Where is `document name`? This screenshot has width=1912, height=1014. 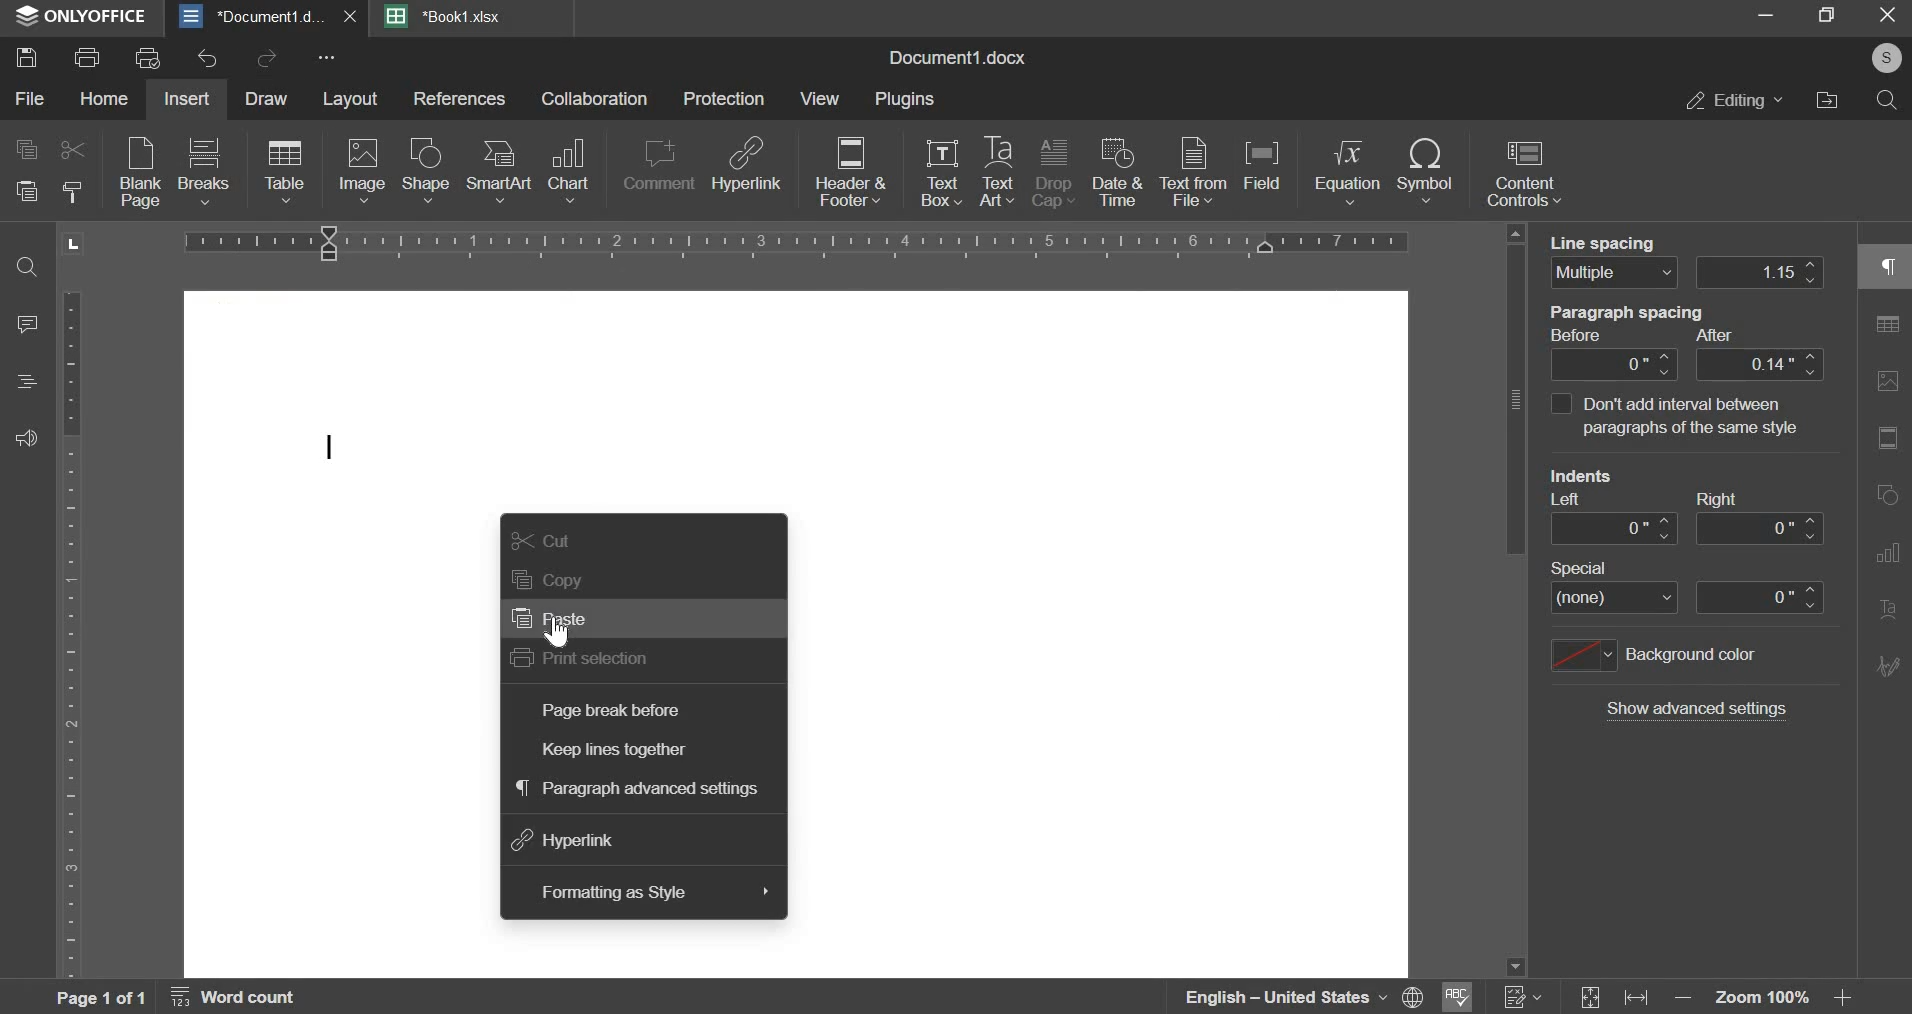 document name is located at coordinates (955, 56).